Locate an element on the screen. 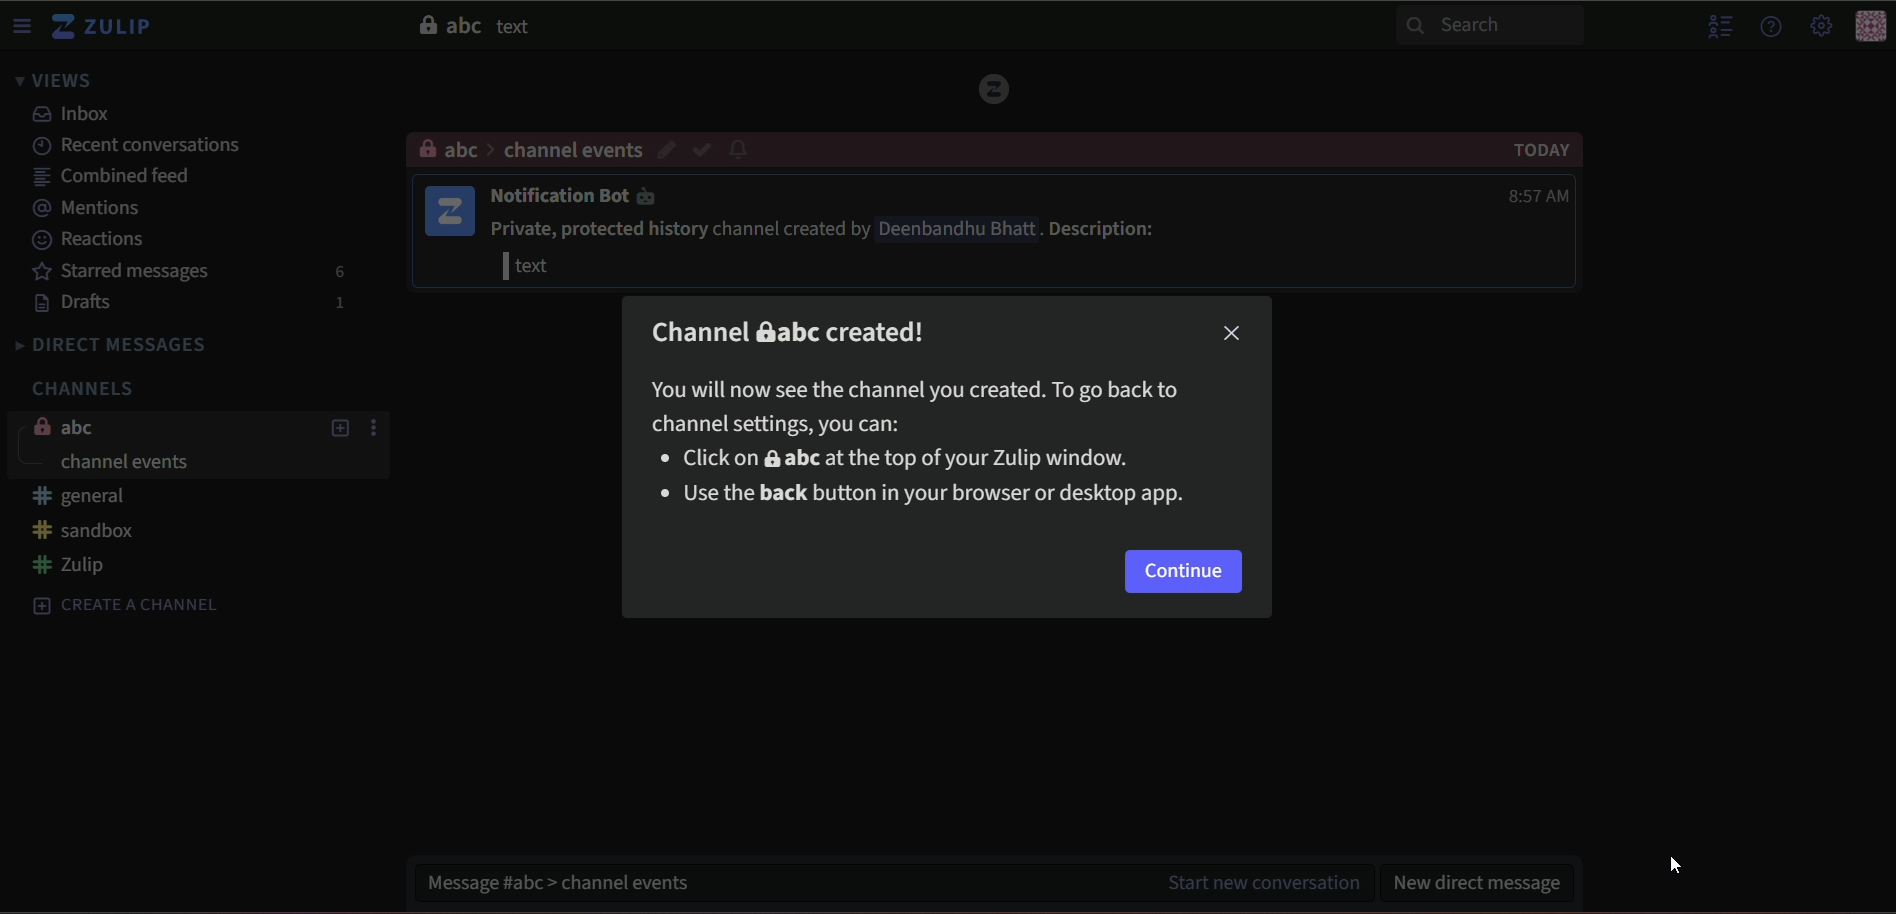 The height and width of the screenshot is (914, 1896). hide menu is located at coordinates (1718, 27).